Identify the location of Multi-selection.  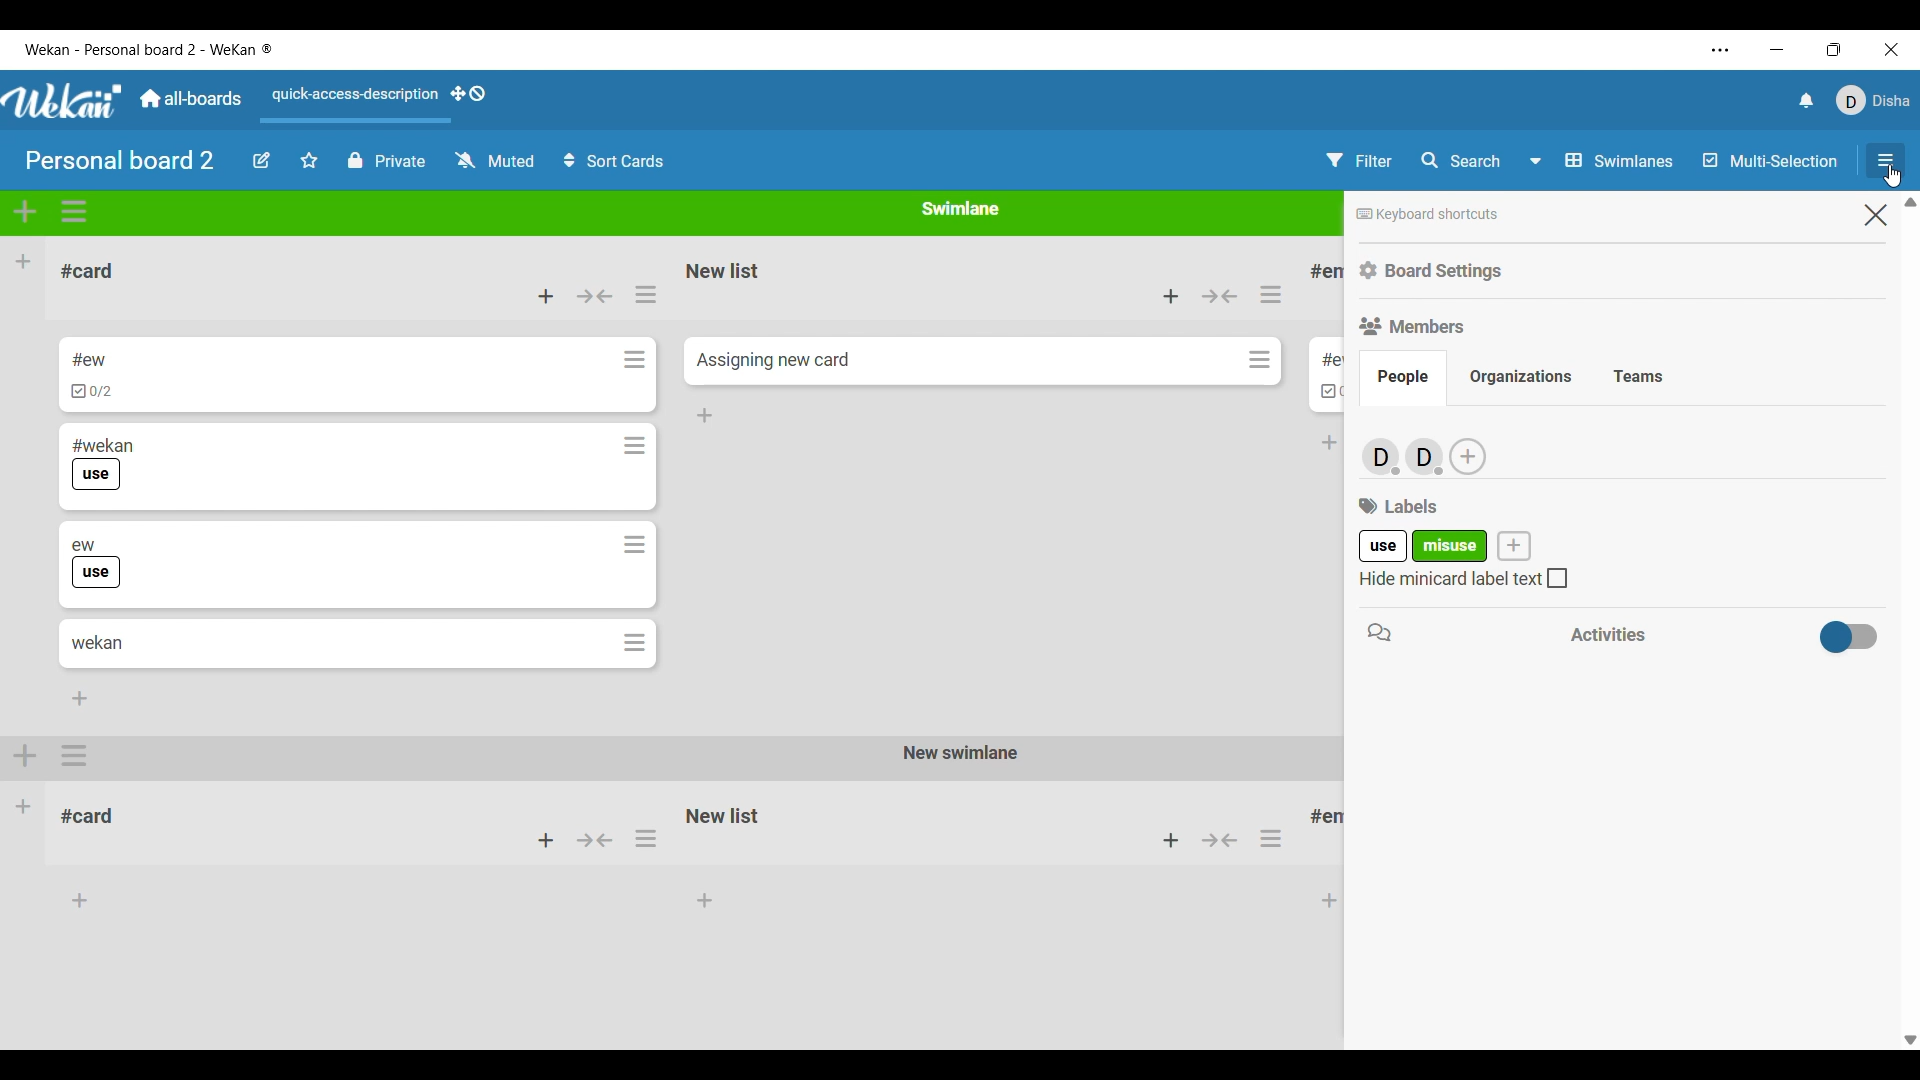
(1770, 160).